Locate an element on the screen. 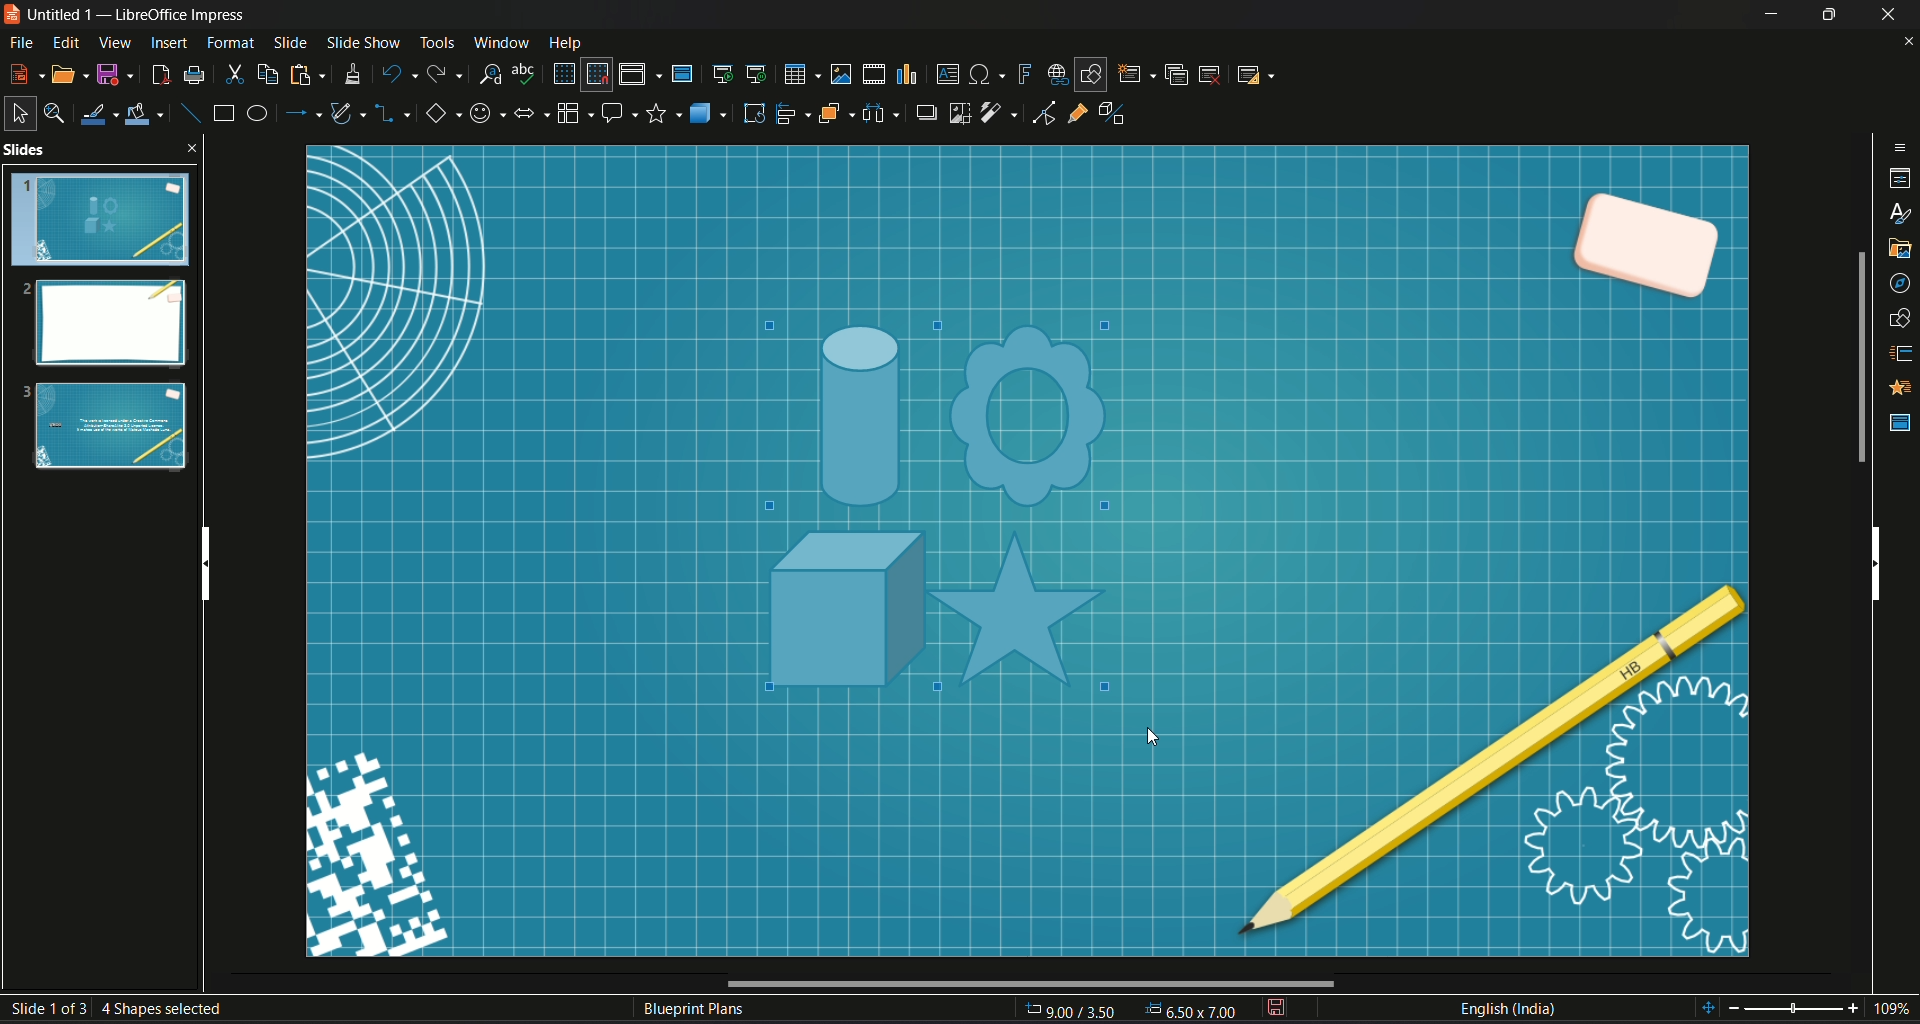  insert line is located at coordinates (189, 113).